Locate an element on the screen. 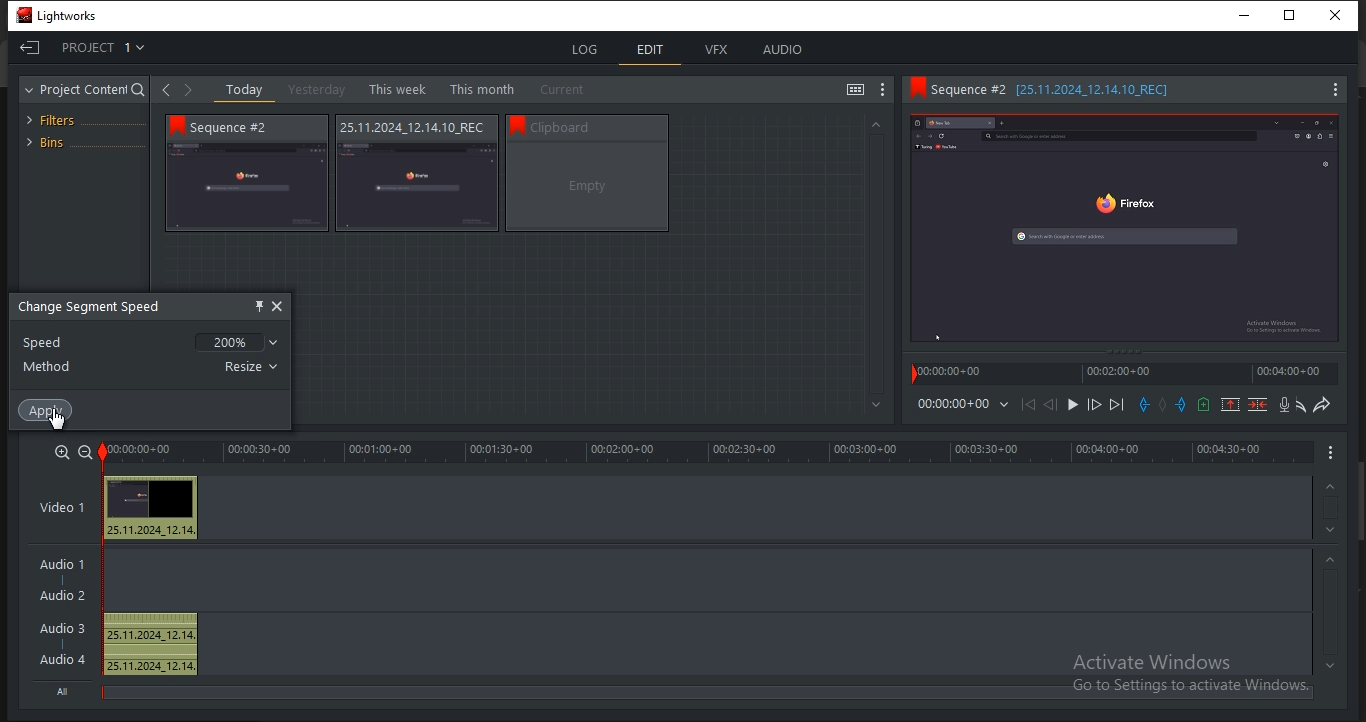 This screenshot has width=1366, height=722. Audio 3 is located at coordinates (61, 629).